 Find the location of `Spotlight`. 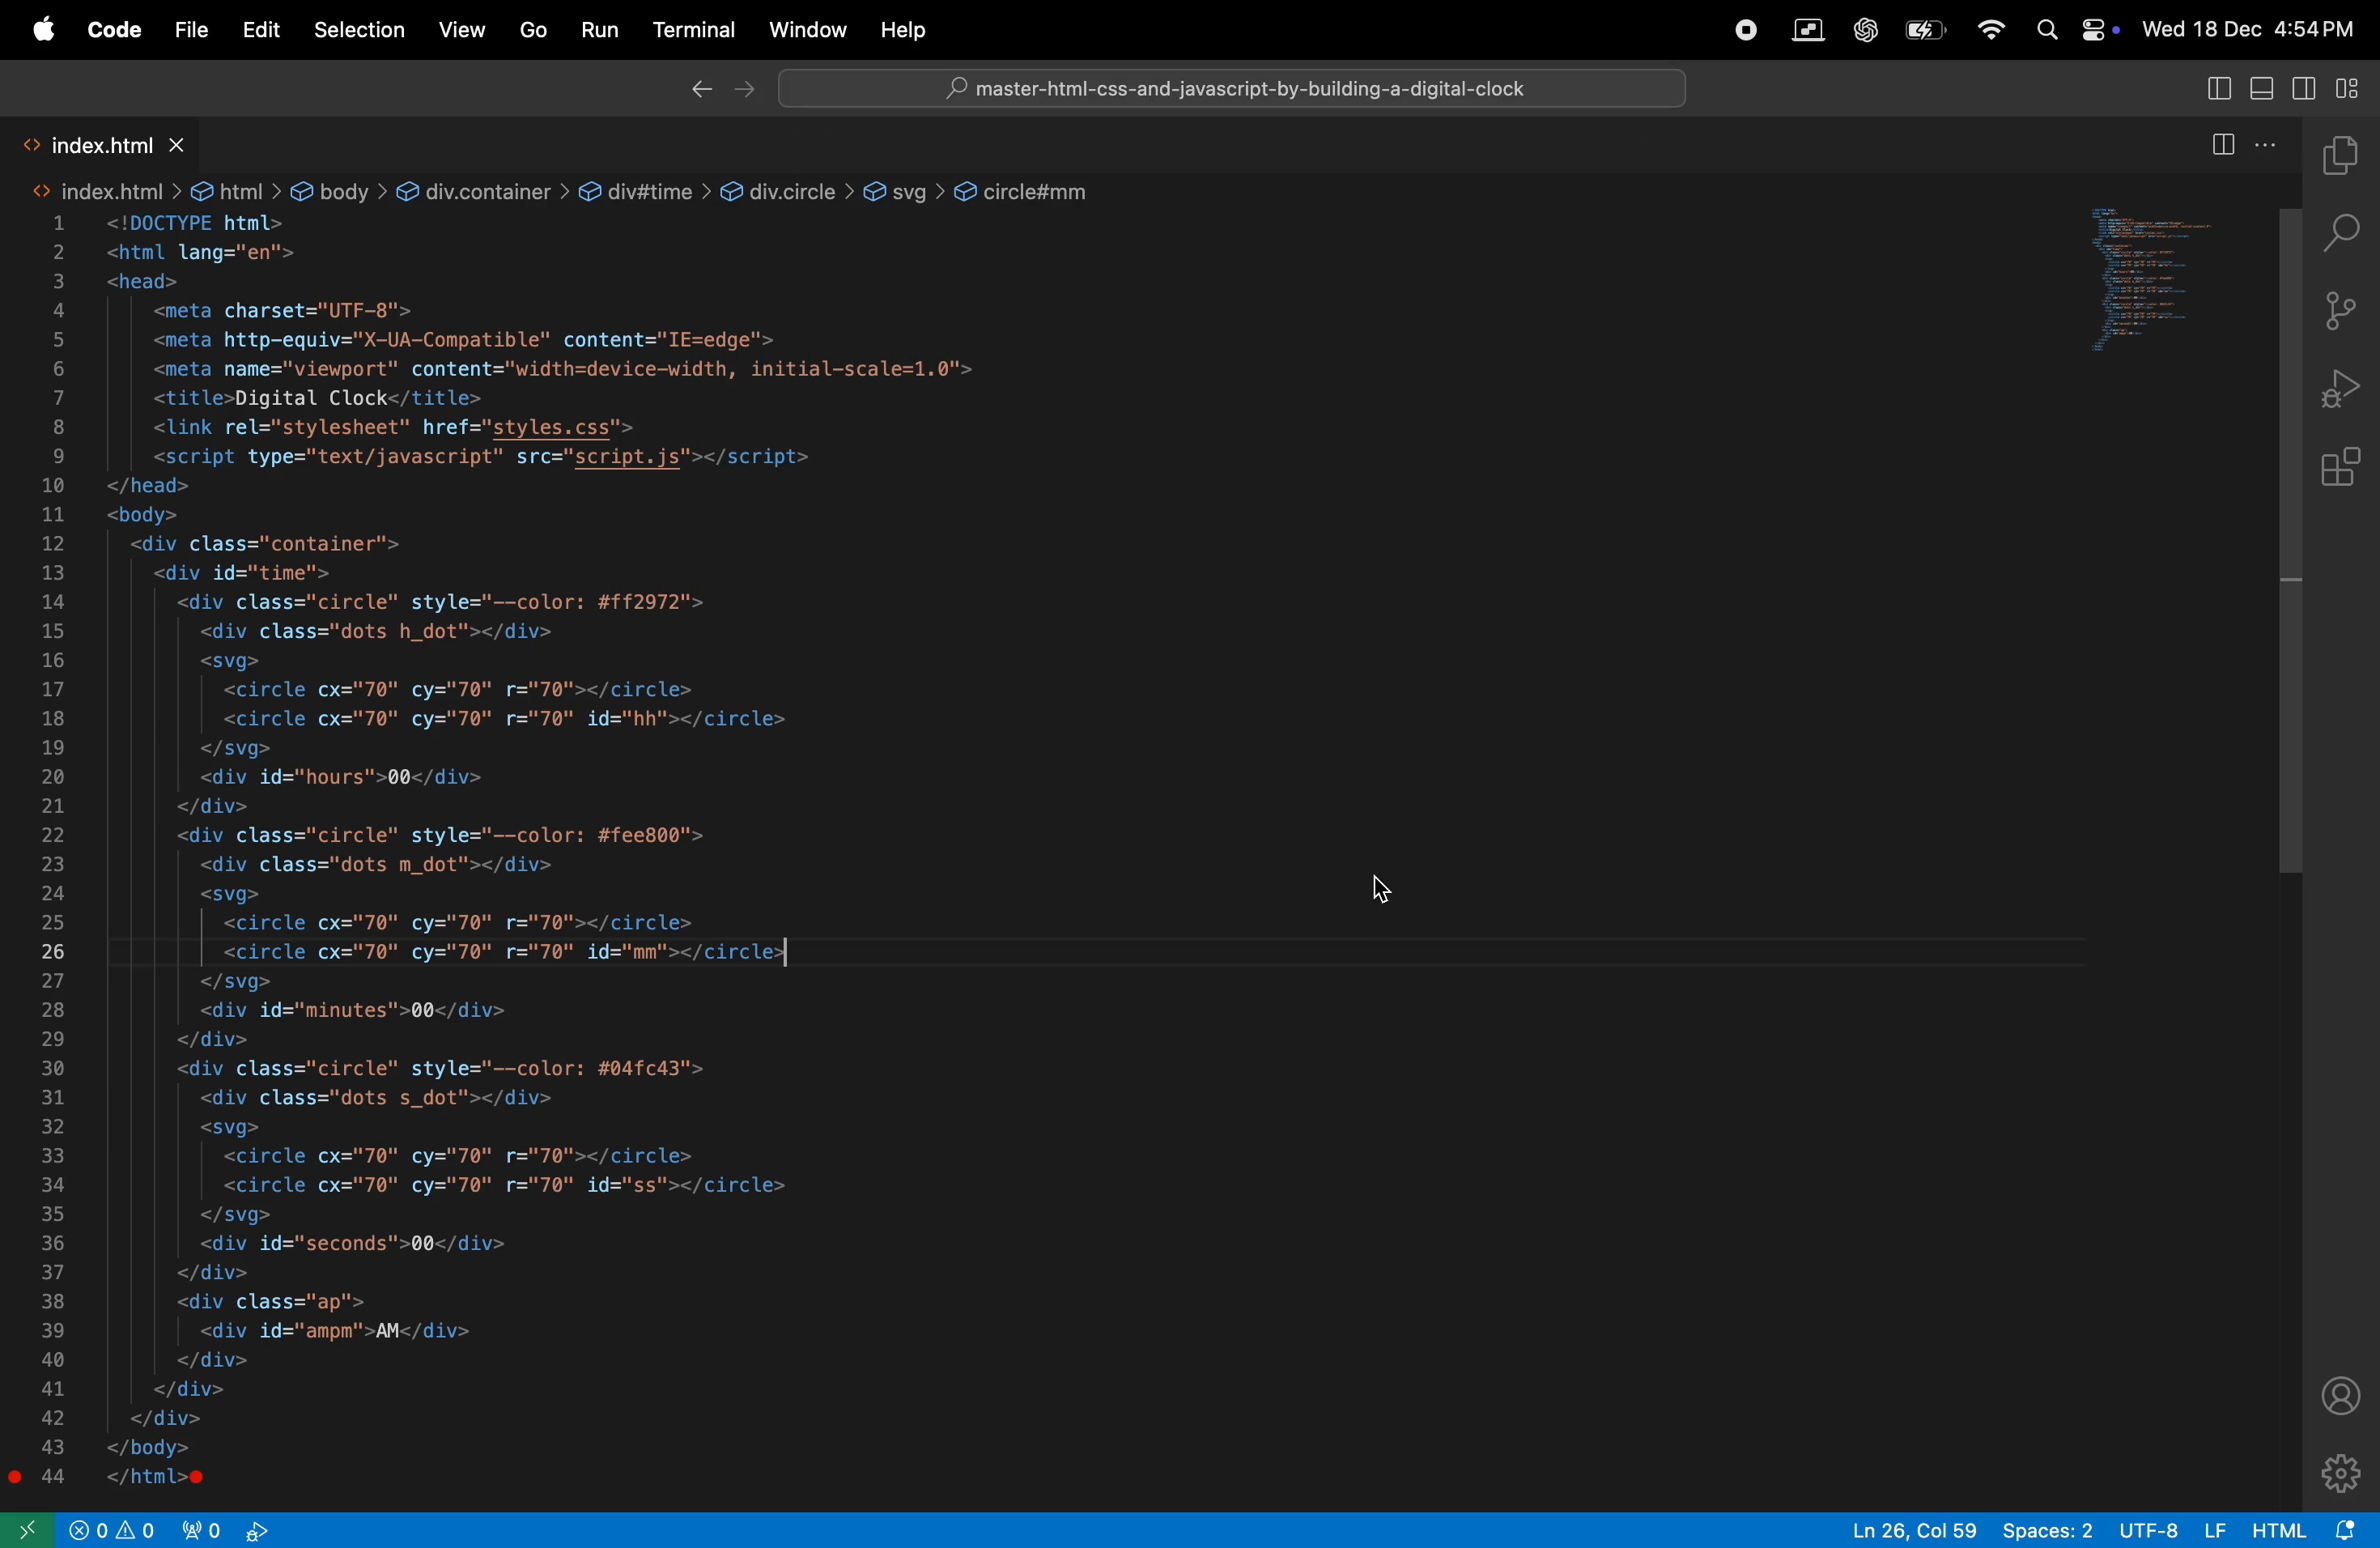

Spotlight is located at coordinates (2042, 33).